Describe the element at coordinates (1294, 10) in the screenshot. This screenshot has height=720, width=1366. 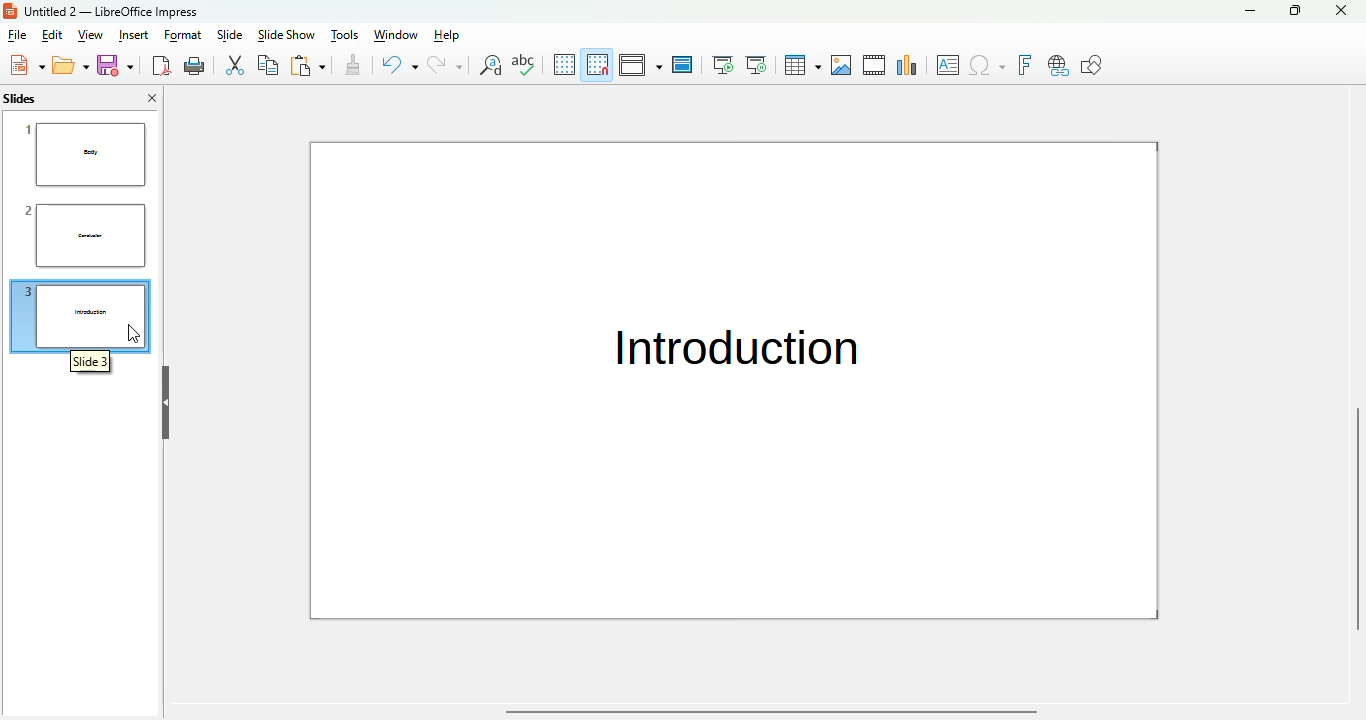
I see `maximize` at that location.